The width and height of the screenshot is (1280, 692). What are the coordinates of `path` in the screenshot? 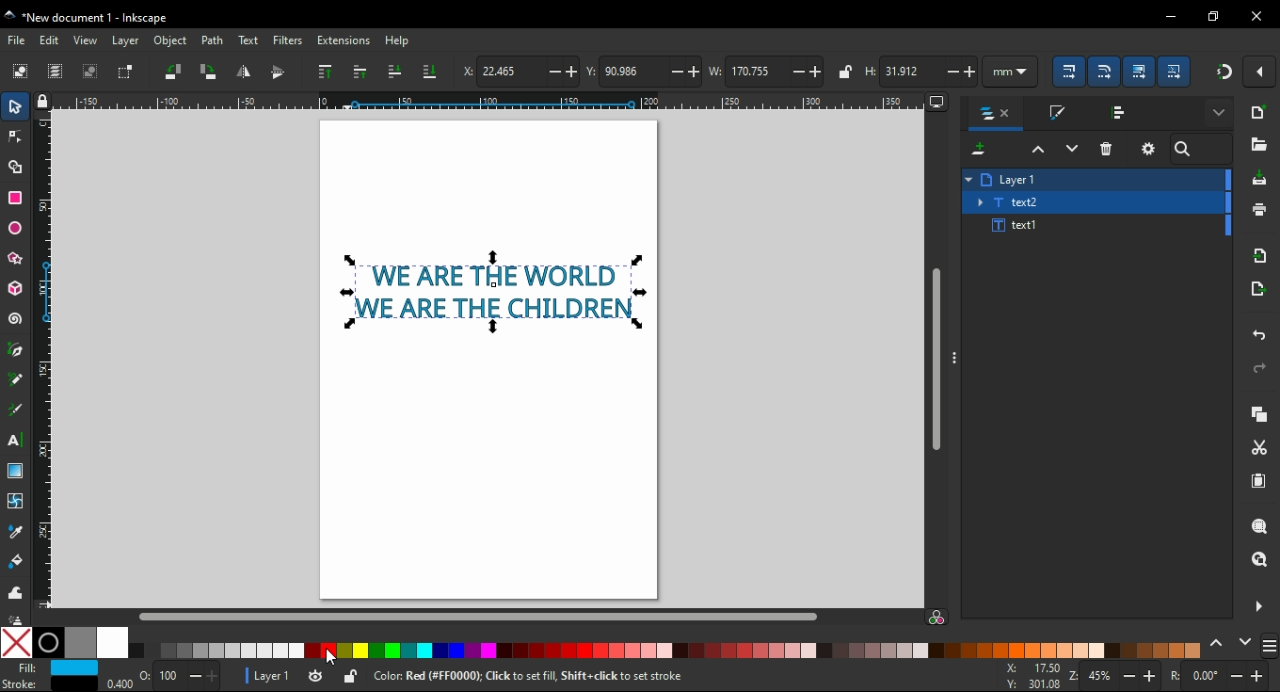 It's located at (212, 41).